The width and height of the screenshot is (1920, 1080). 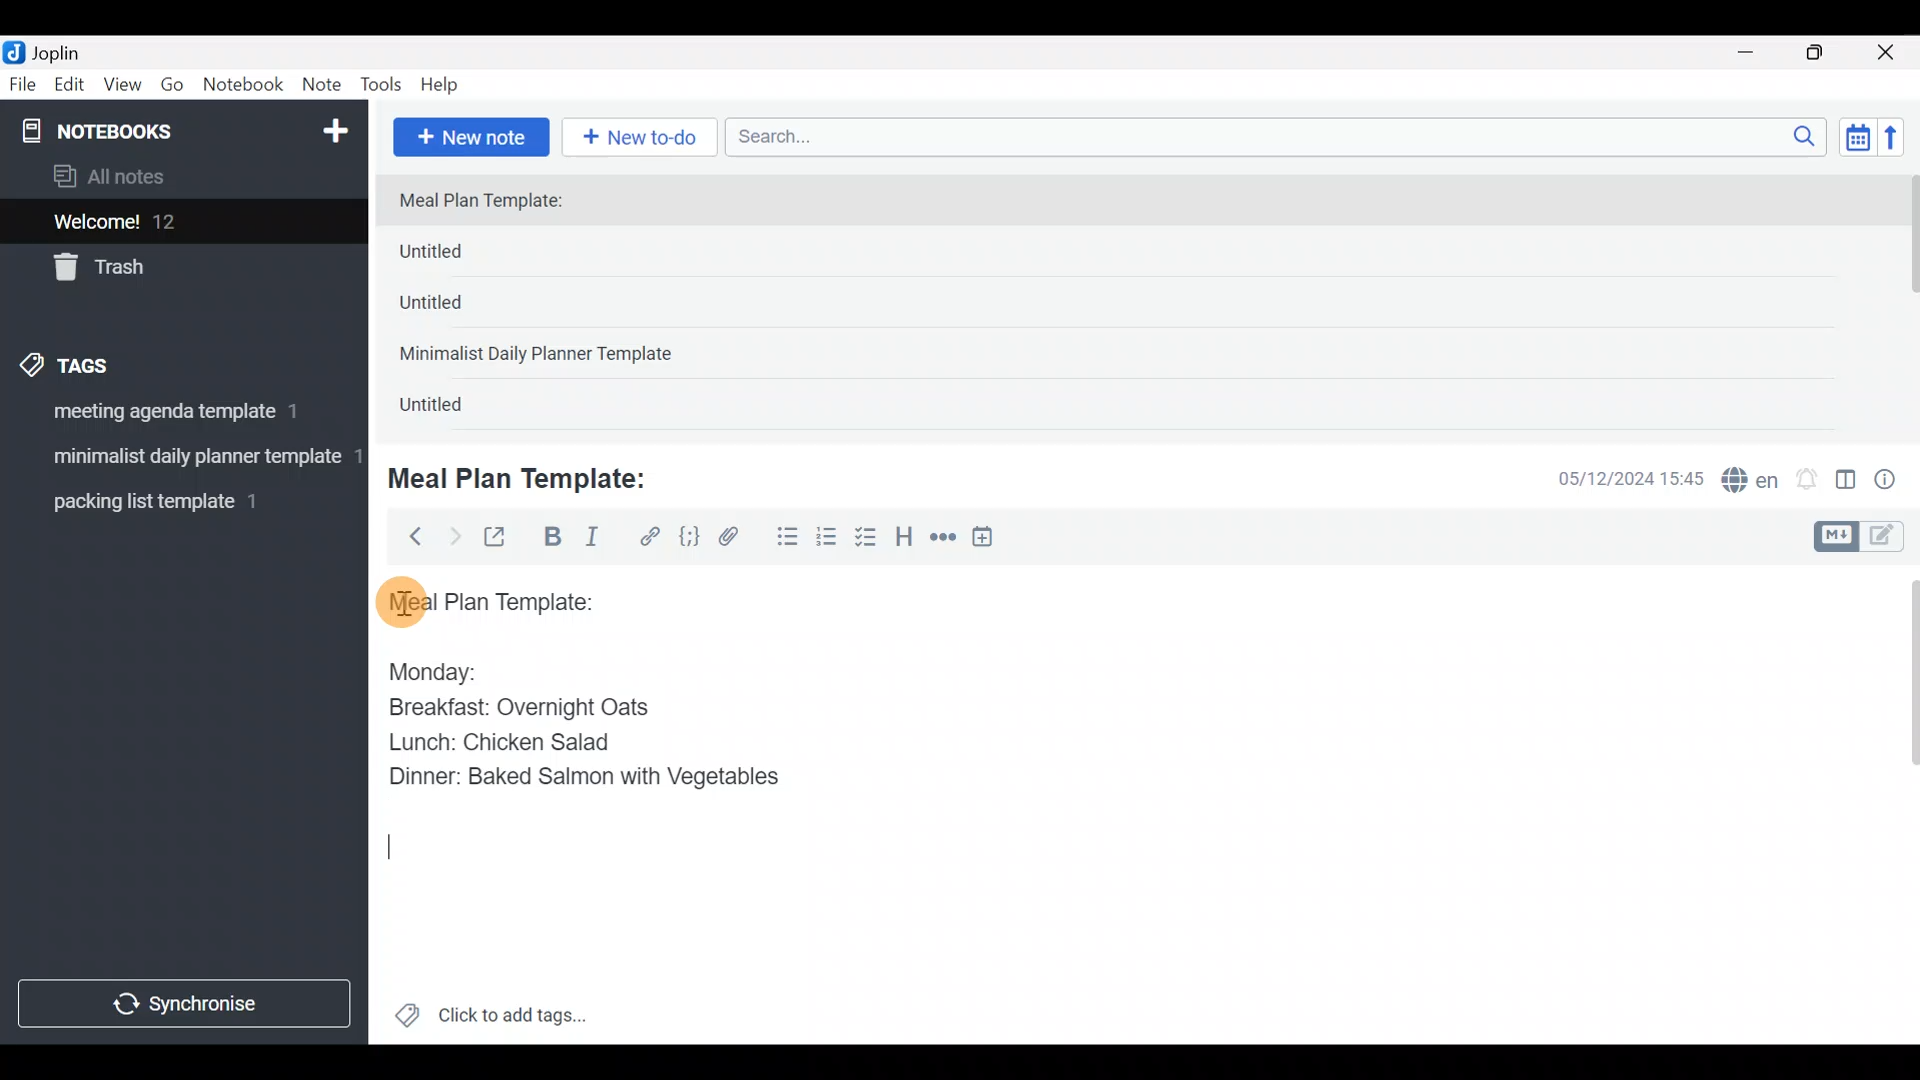 What do you see at coordinates (447, 81) in the screenshot?
I see `Help` at bounding box center [447, 81].